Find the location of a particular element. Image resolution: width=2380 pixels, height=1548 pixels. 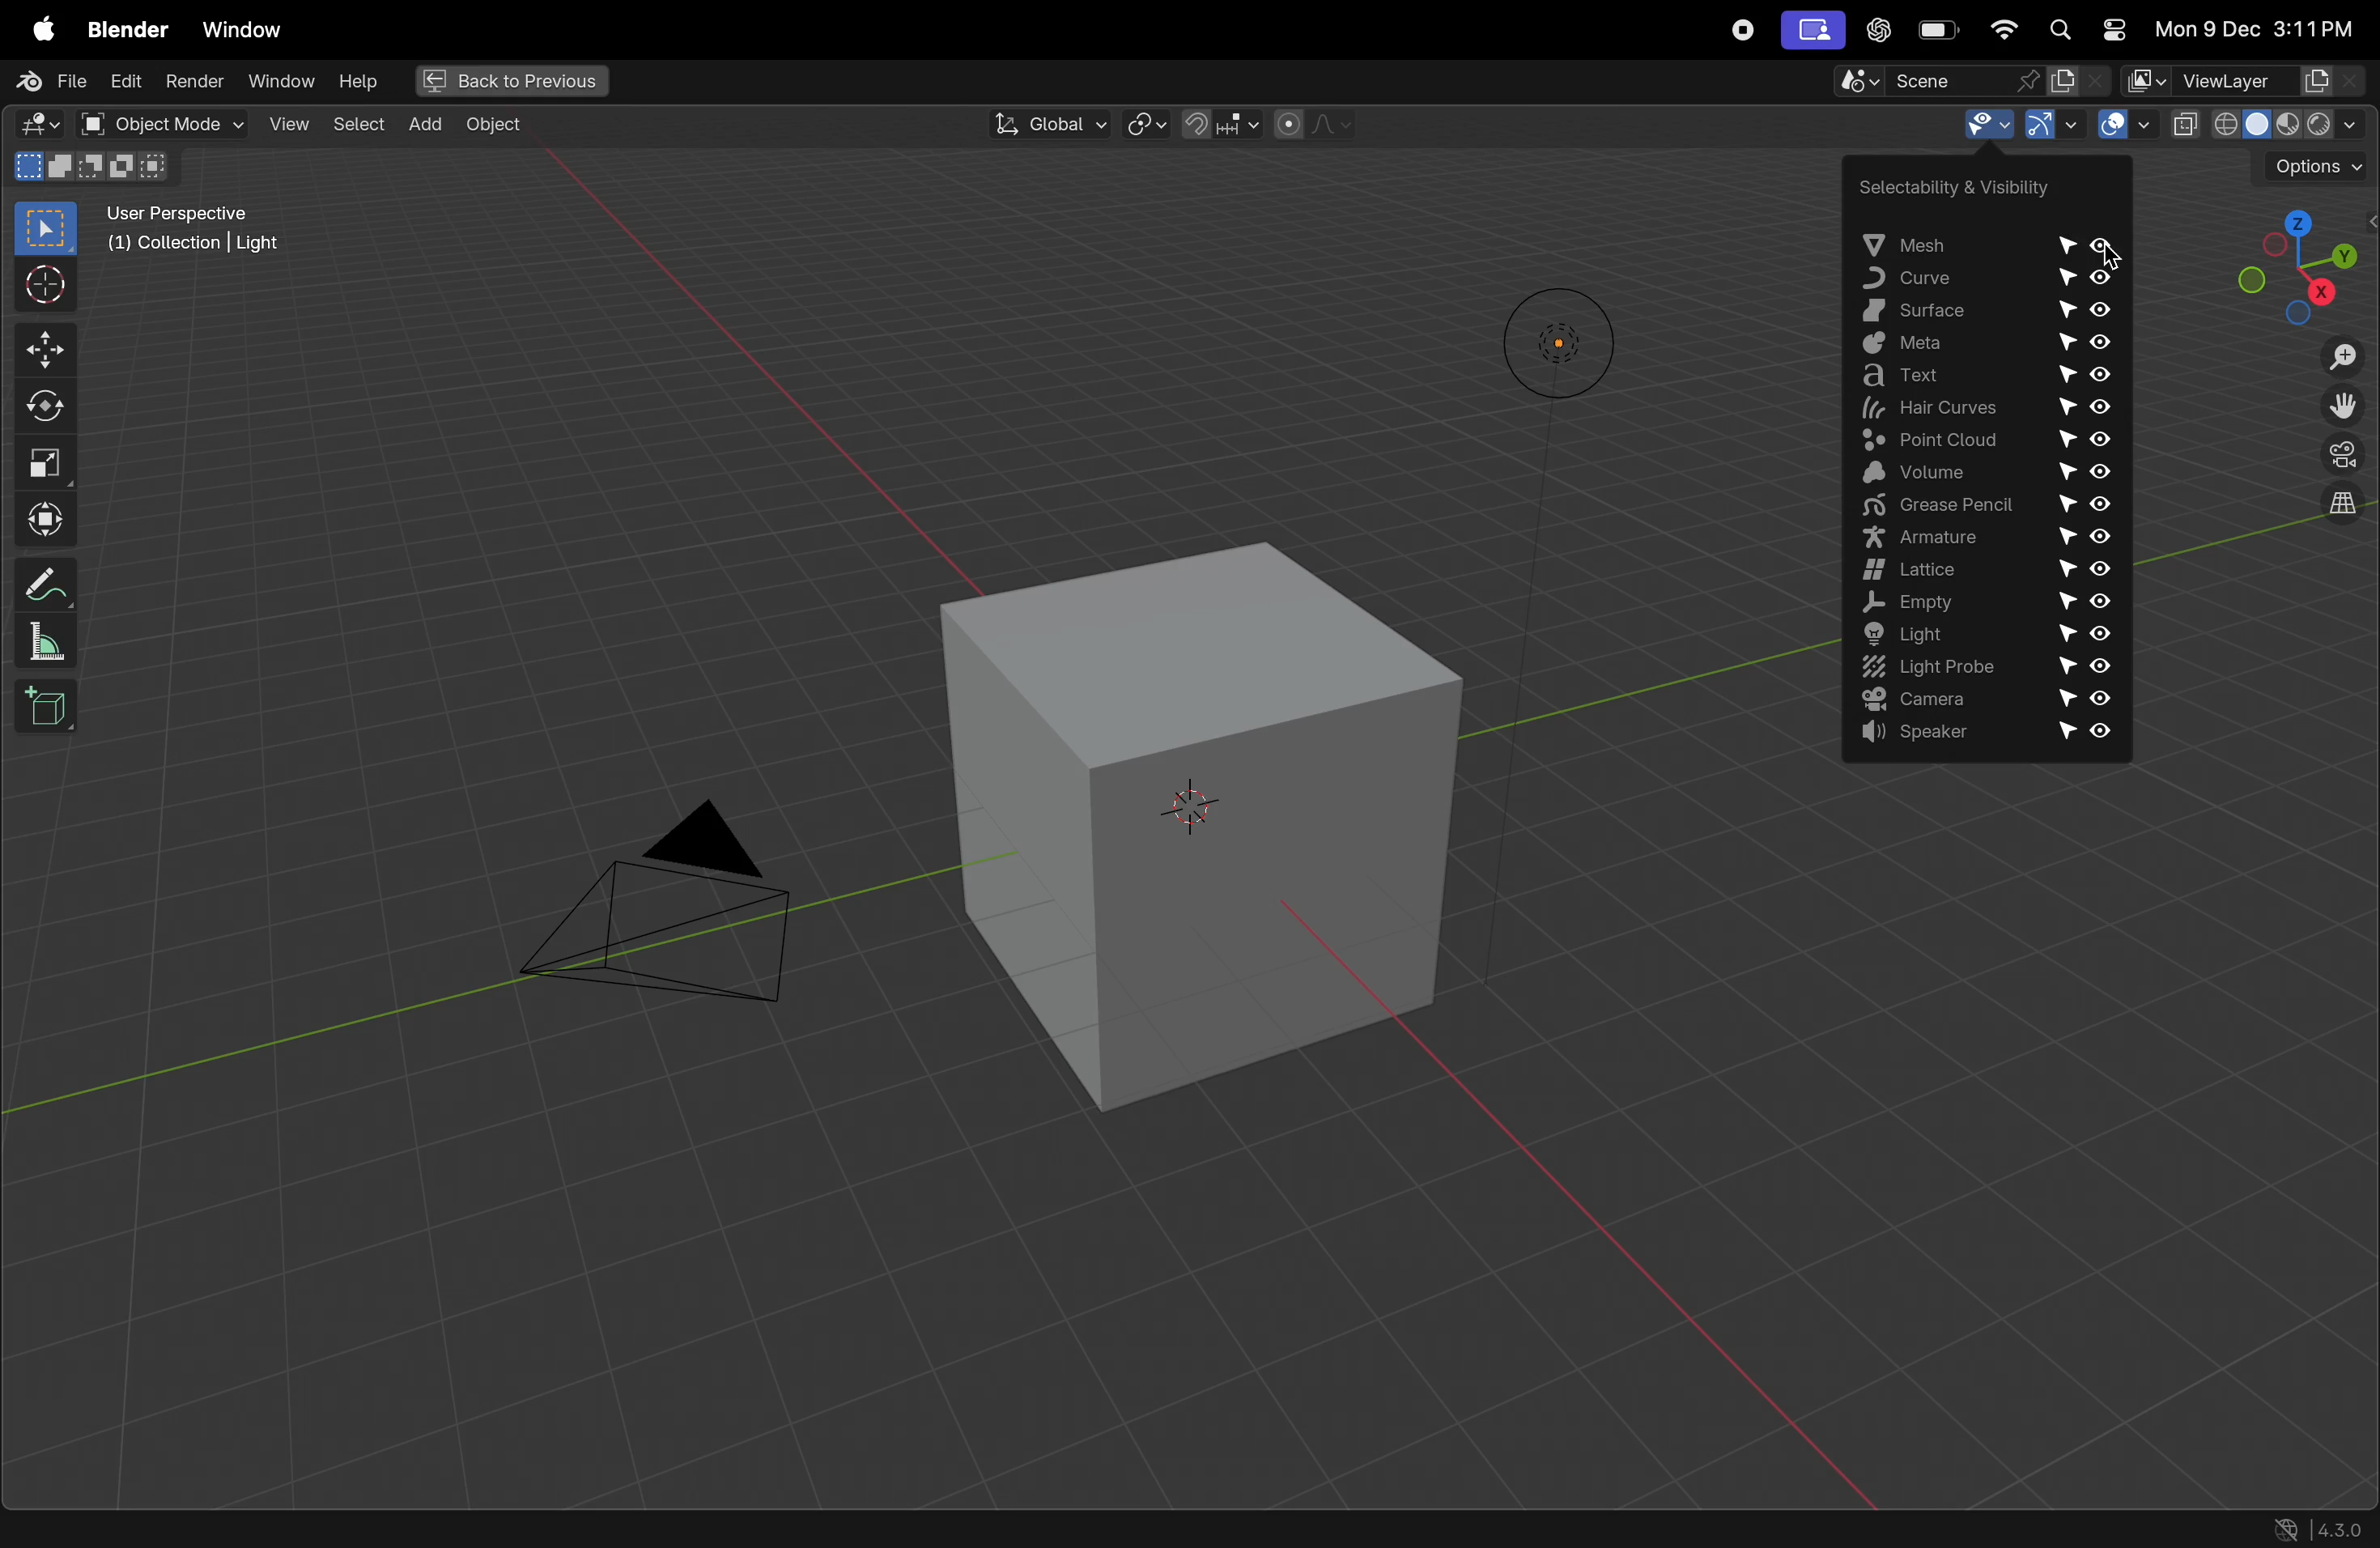

meta is located at coordinates (1977, 347).